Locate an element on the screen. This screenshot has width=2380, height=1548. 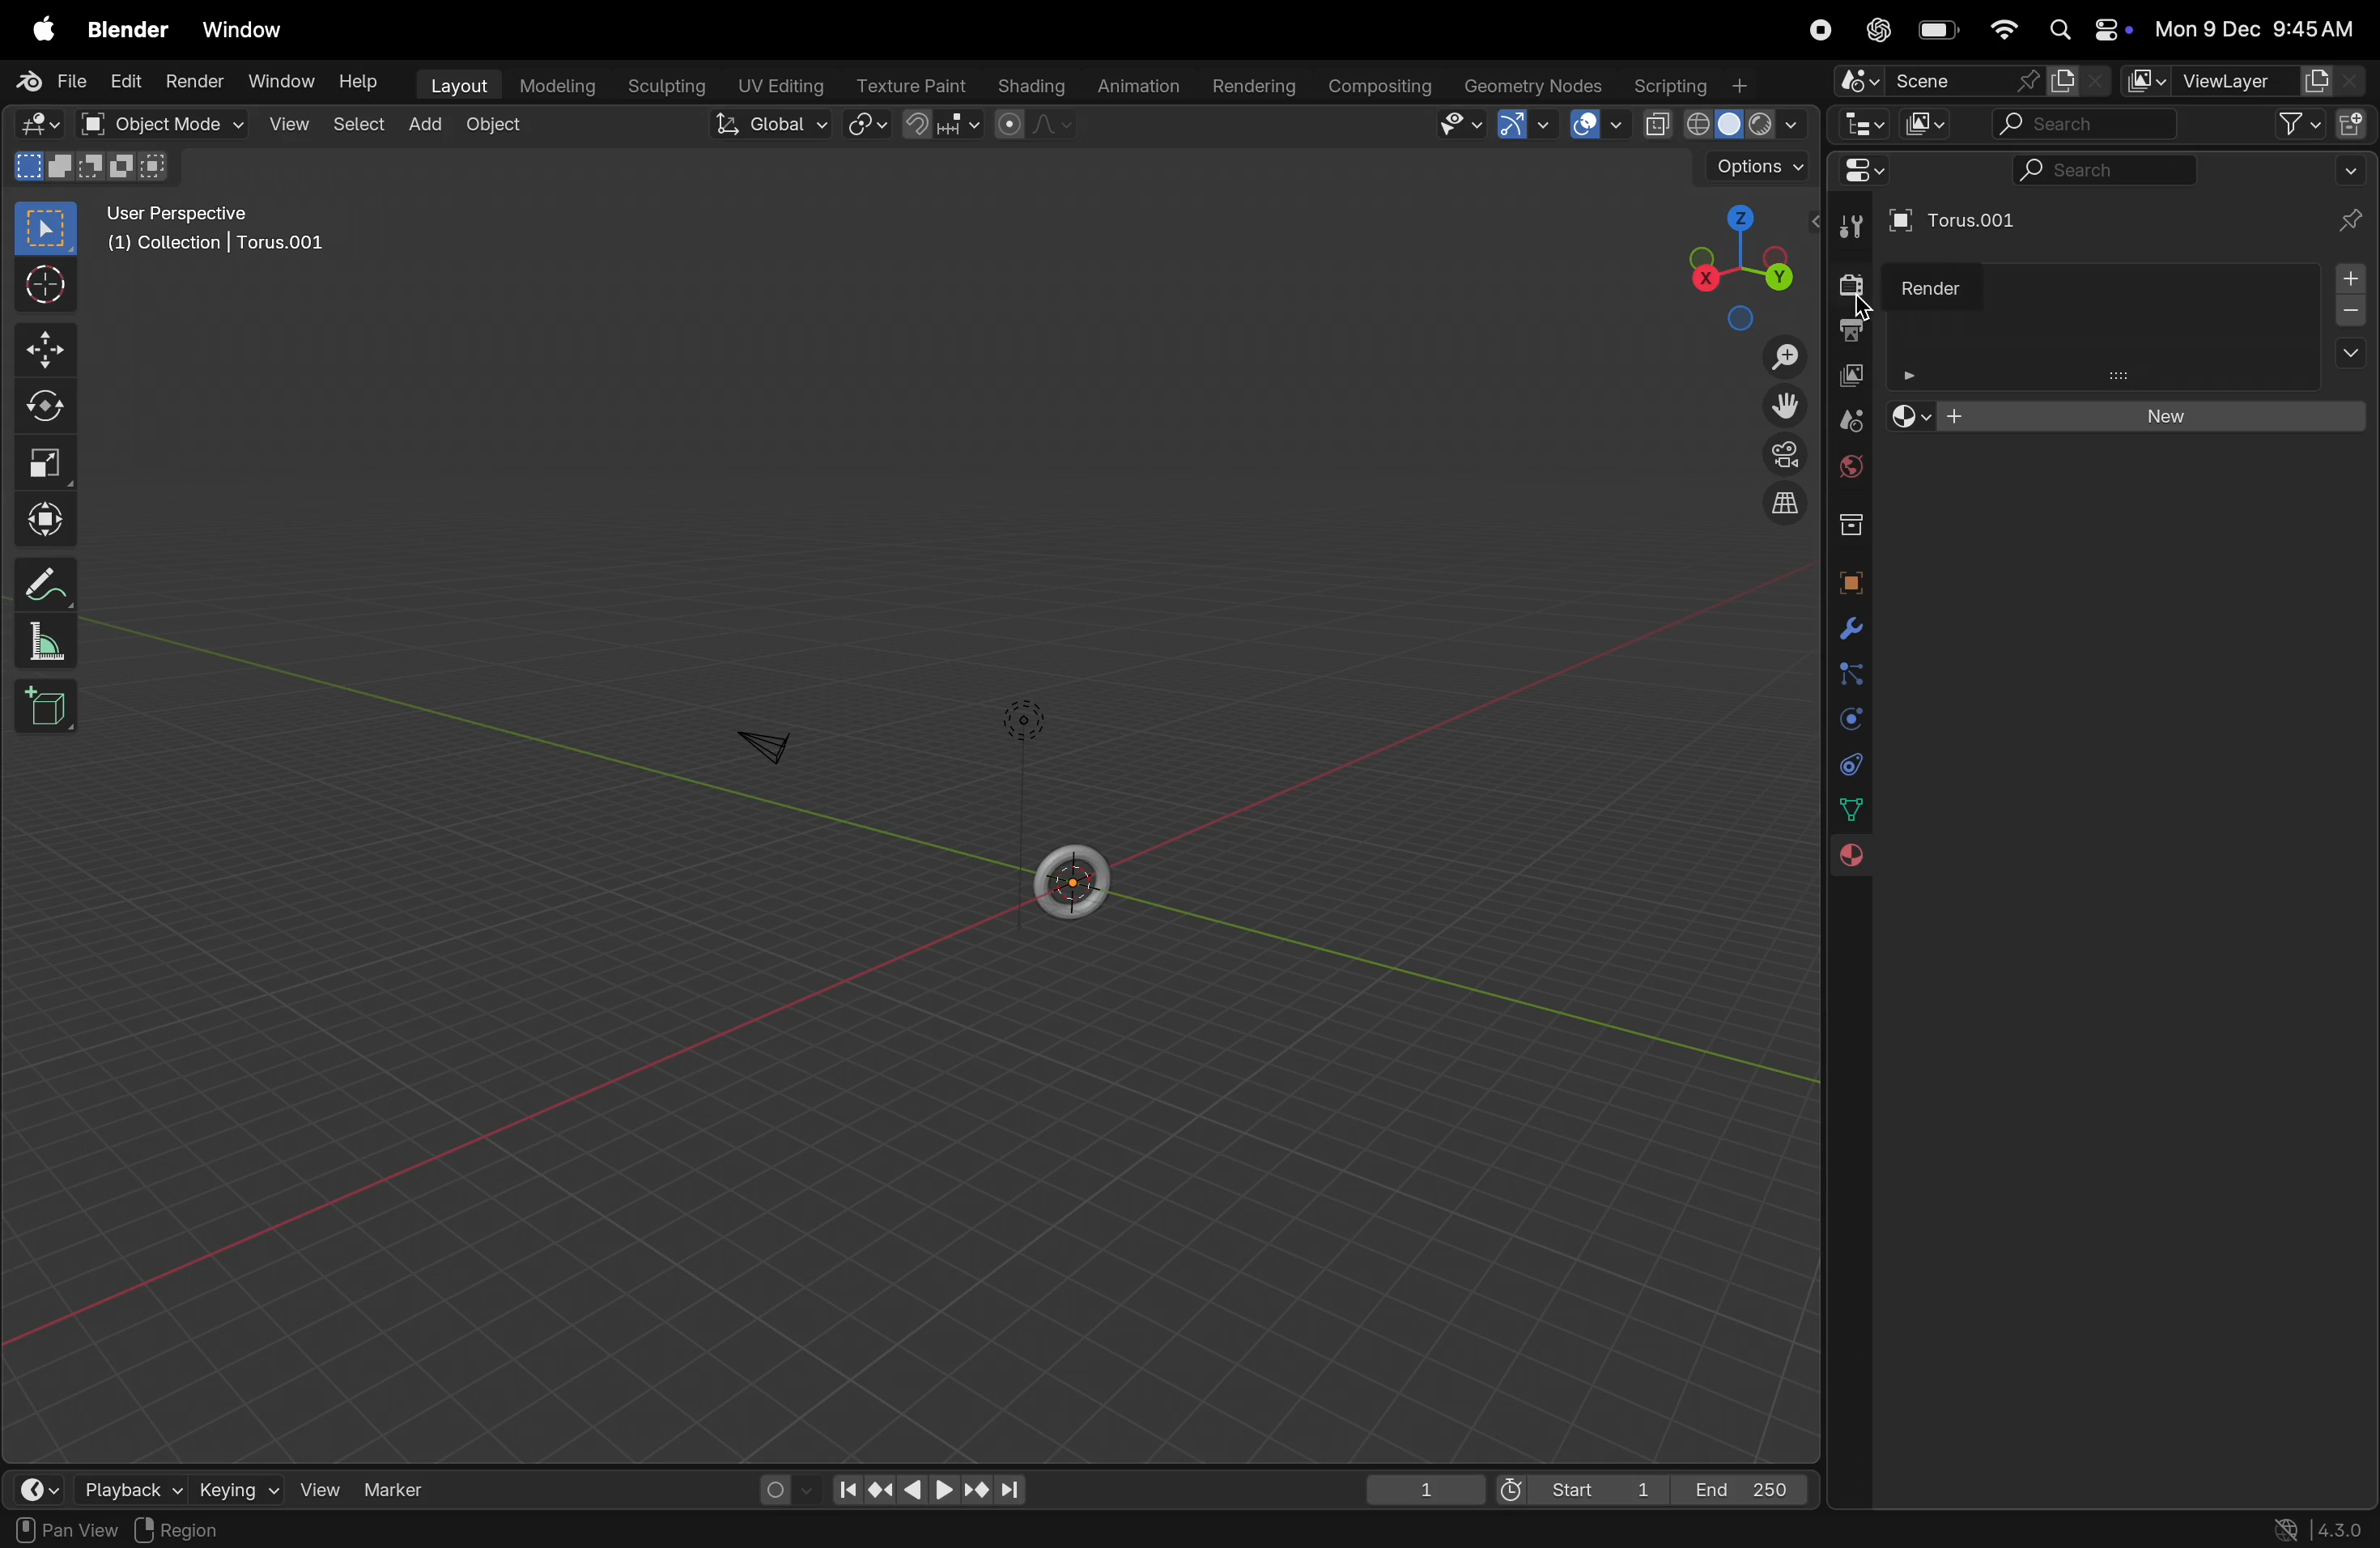
record is located at coordinates (1814, 31).